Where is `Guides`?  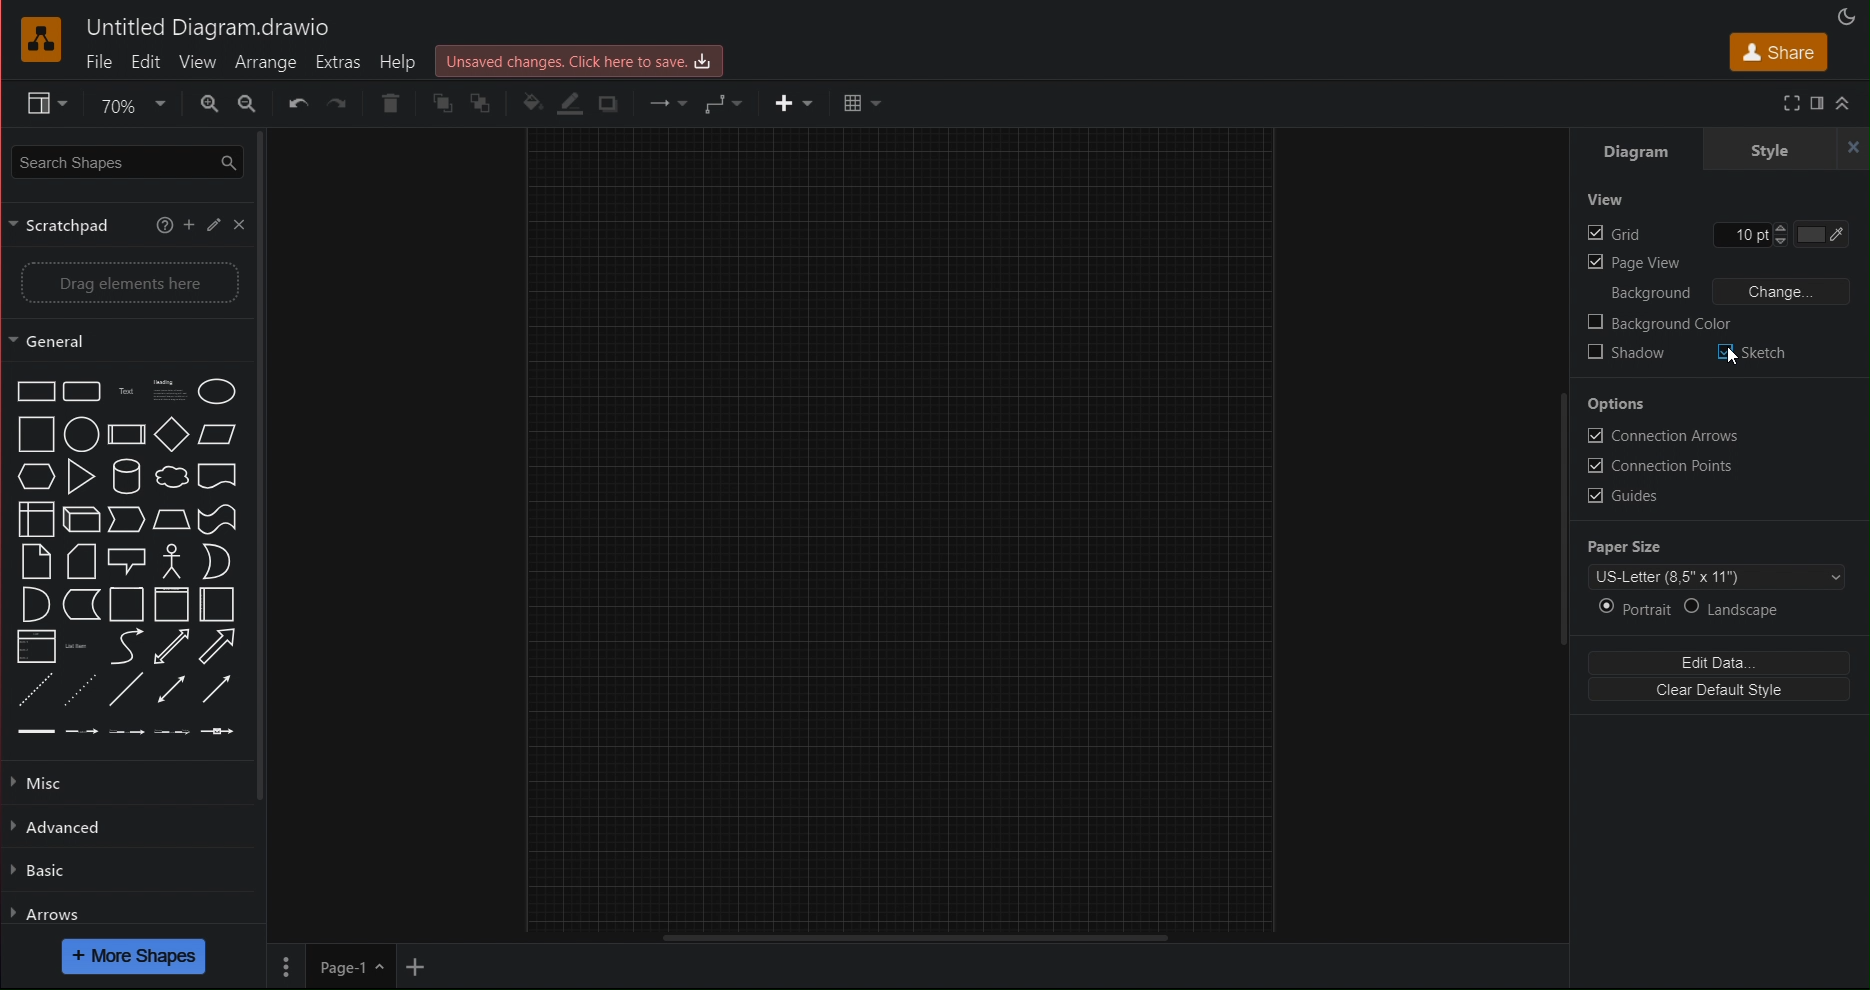
Guides is located at coordinates (1650, 498).